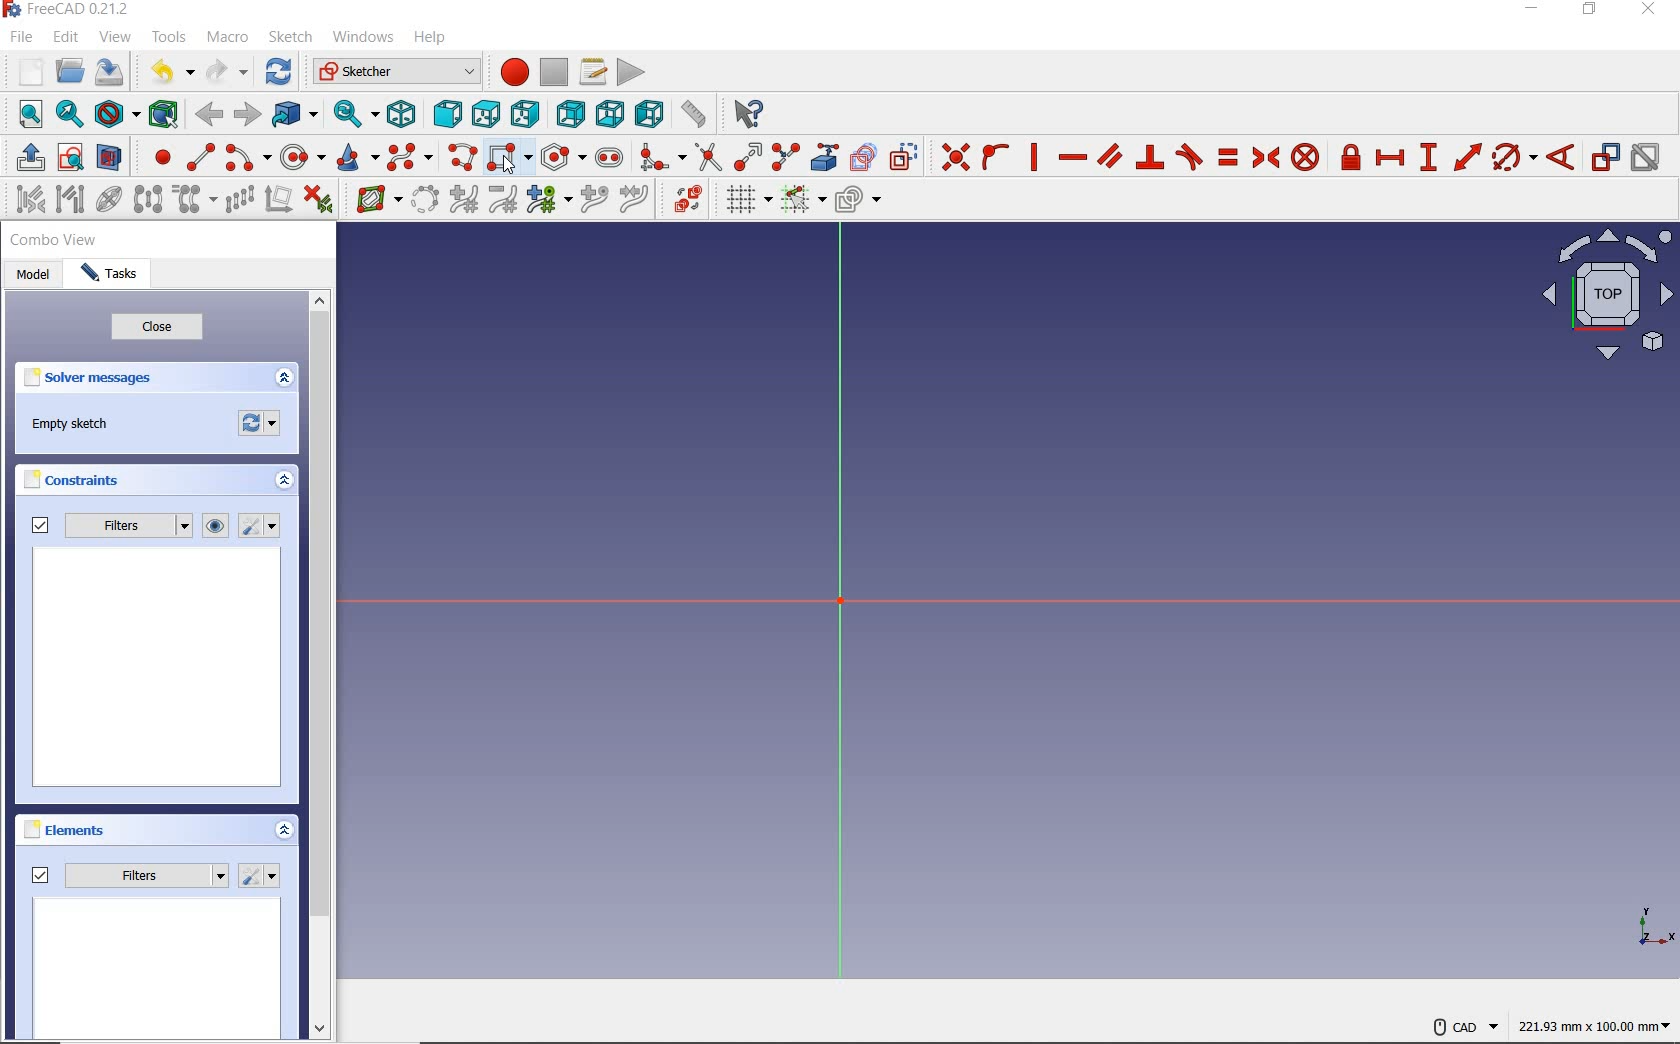  What do you see at coordinates (363, 39) in the screenshot?
I see `windows` at bounding box center [363, 39].